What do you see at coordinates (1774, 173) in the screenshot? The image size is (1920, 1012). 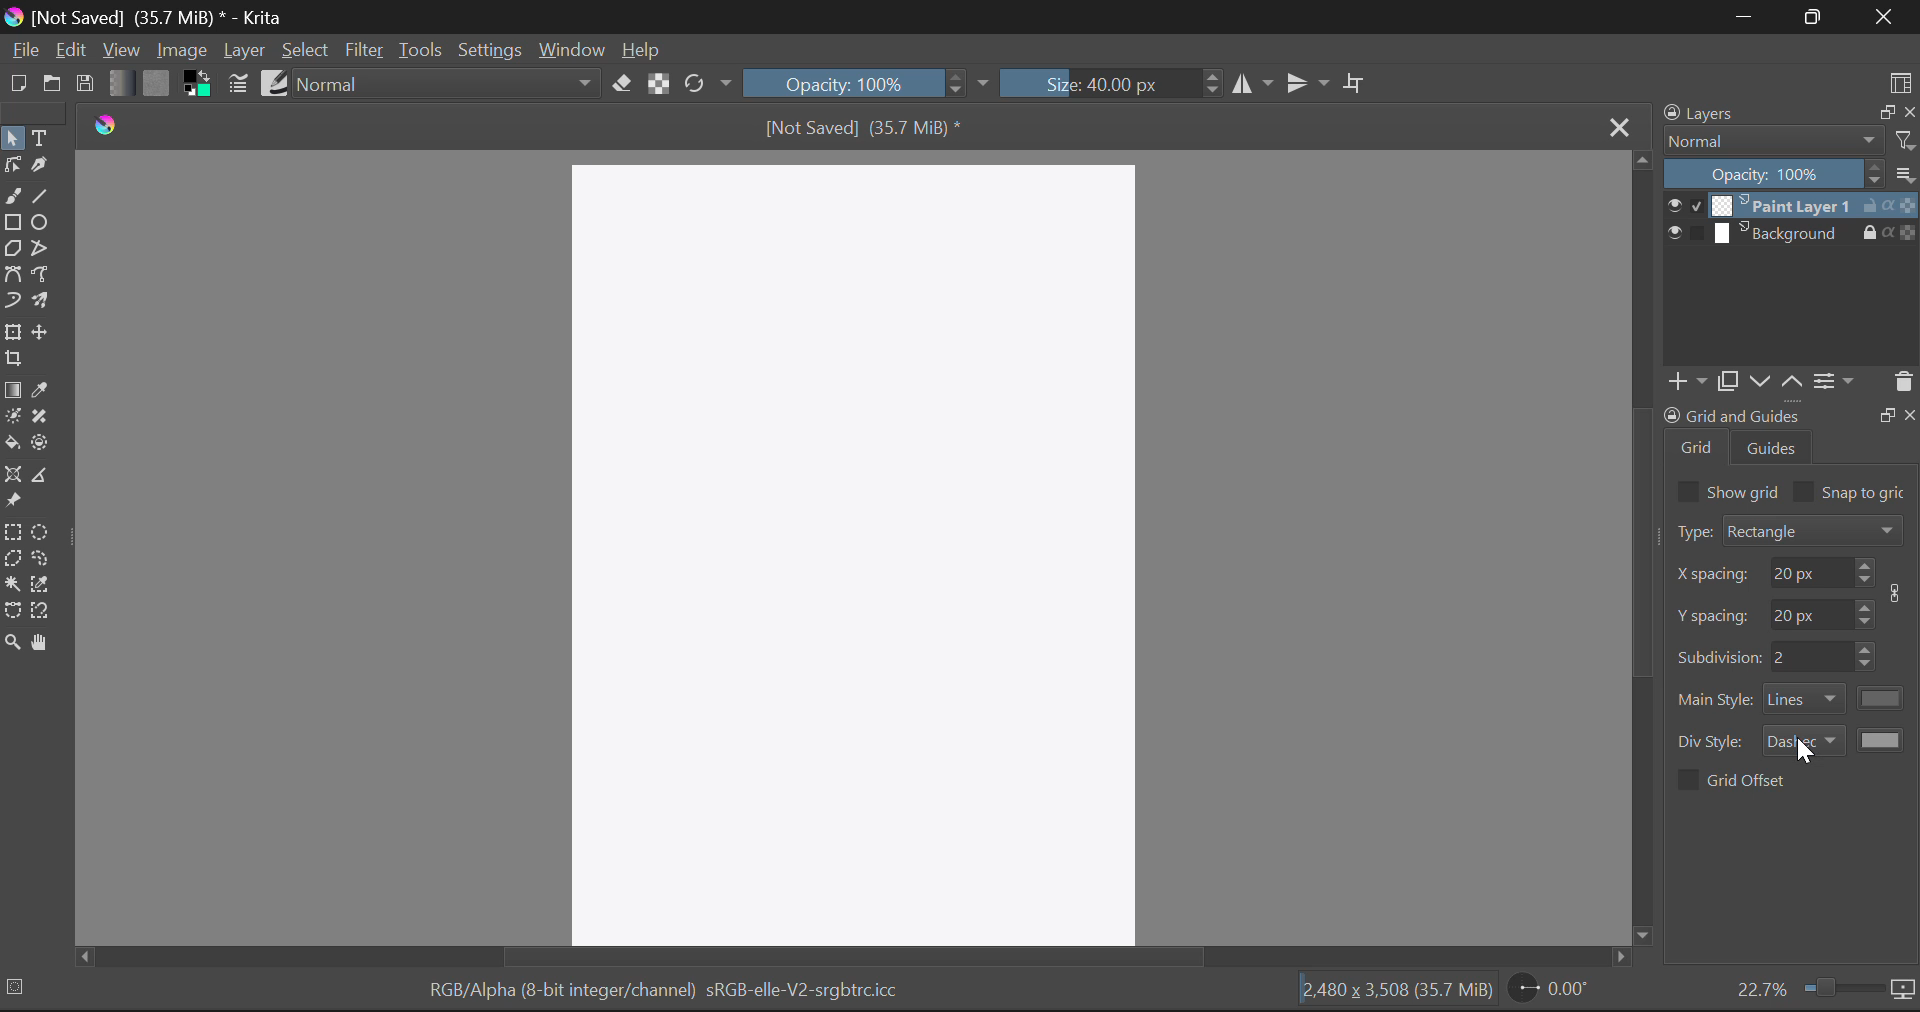 I see `opacity` at bounding box center [1774, 173].